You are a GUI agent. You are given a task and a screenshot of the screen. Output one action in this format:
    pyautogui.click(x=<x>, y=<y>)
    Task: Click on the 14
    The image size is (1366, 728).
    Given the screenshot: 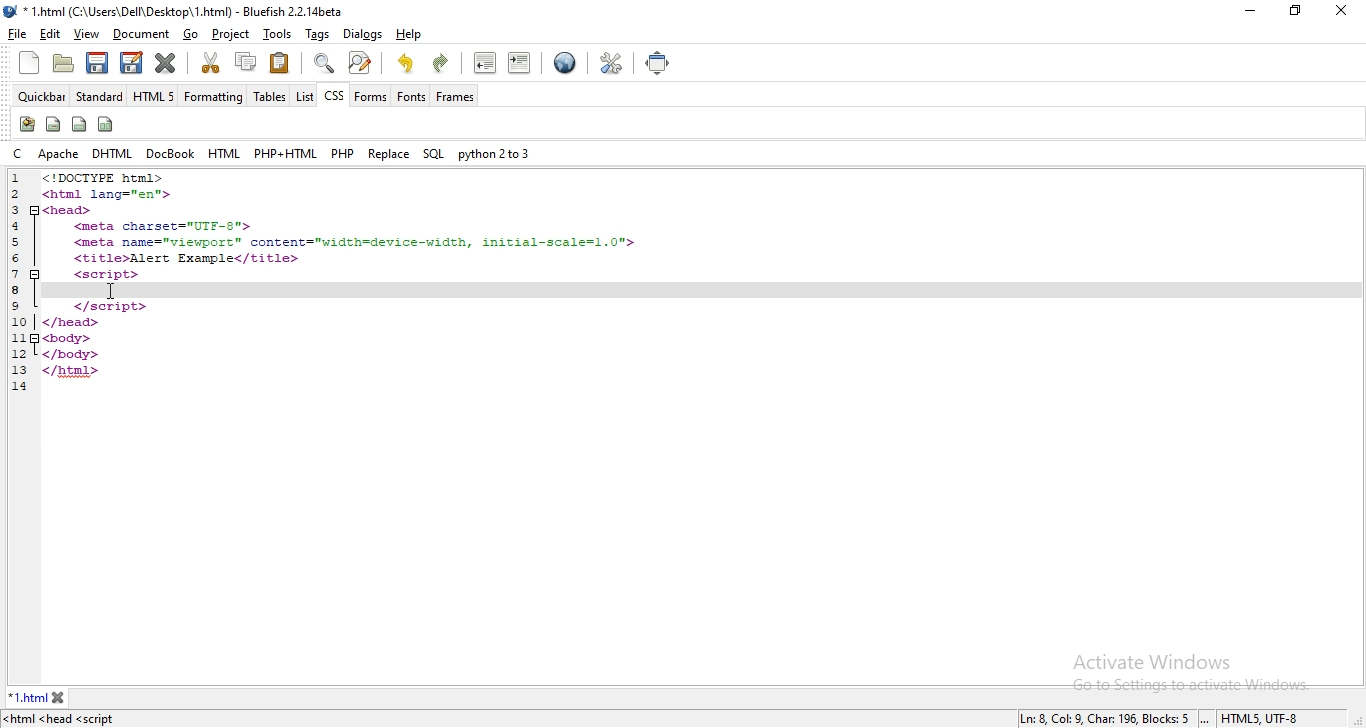 What is the action you would take?
    pyautogui.click(x=19, y=389)
    